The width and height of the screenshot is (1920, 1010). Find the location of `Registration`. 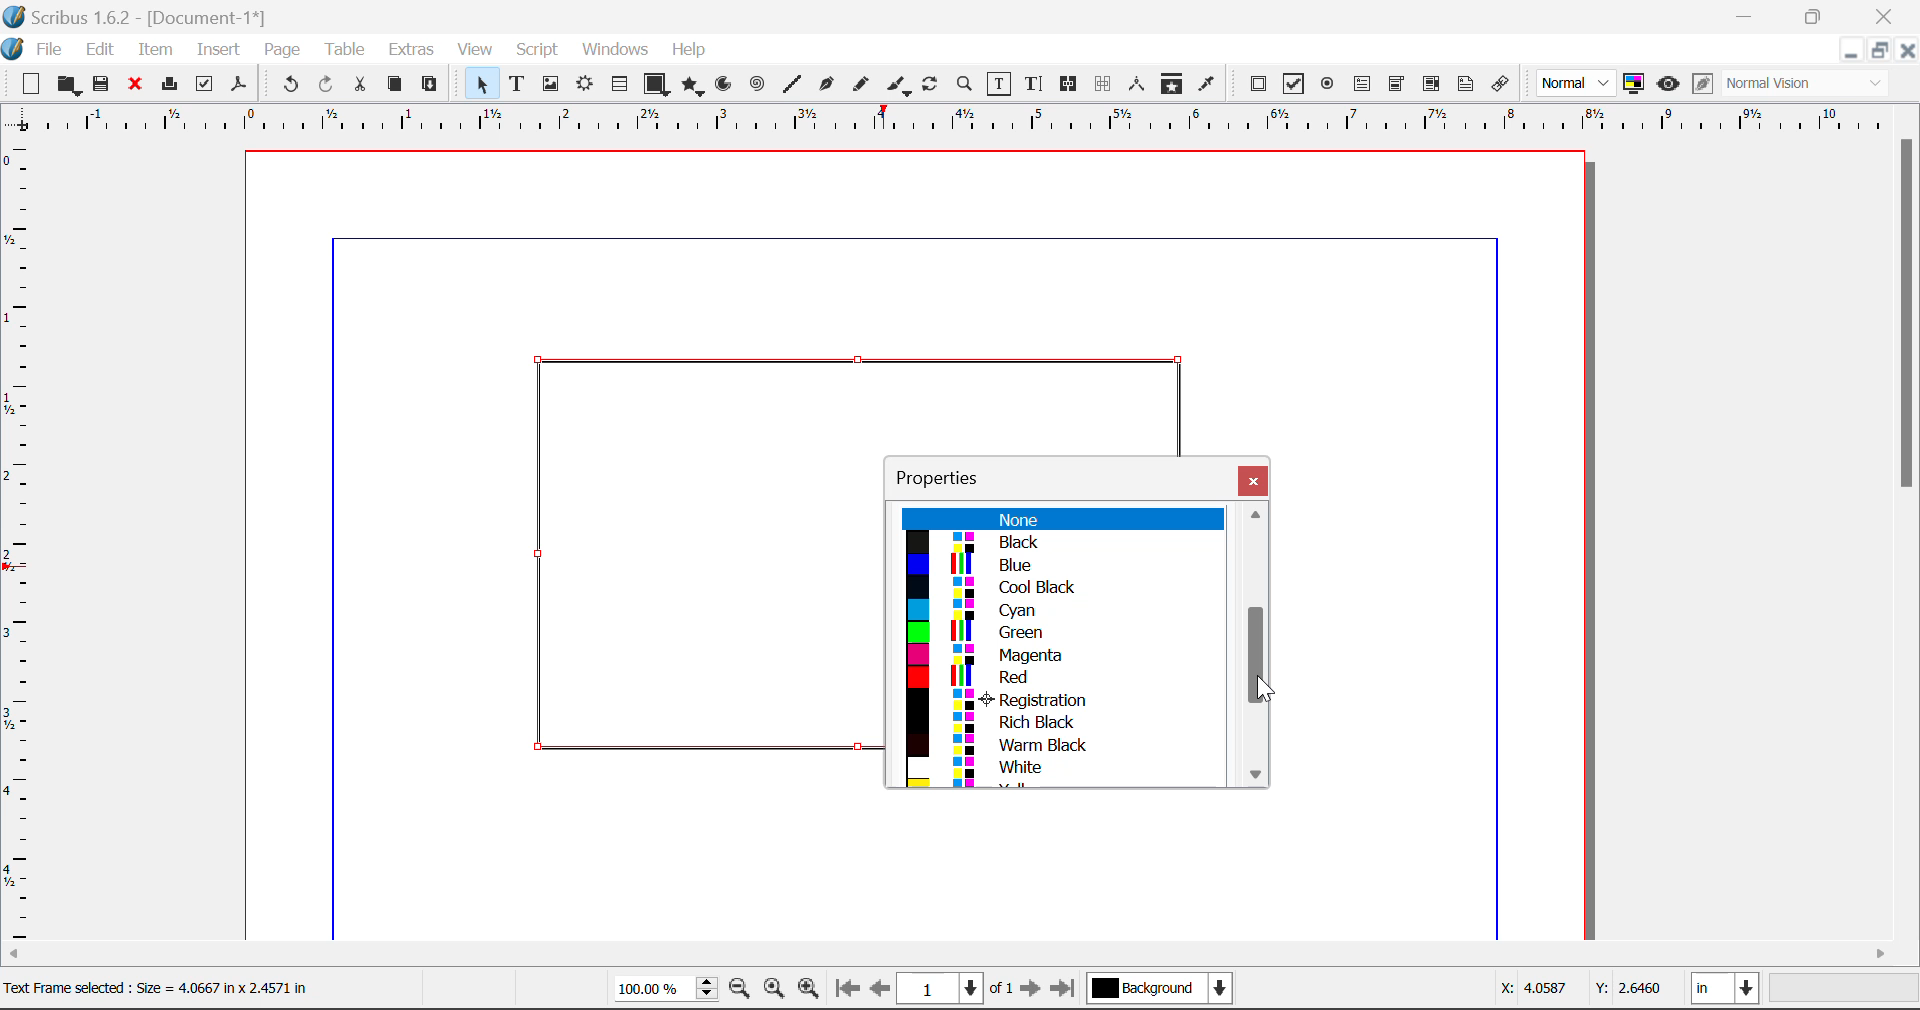

Registration is located at coordinates (1058, 699).